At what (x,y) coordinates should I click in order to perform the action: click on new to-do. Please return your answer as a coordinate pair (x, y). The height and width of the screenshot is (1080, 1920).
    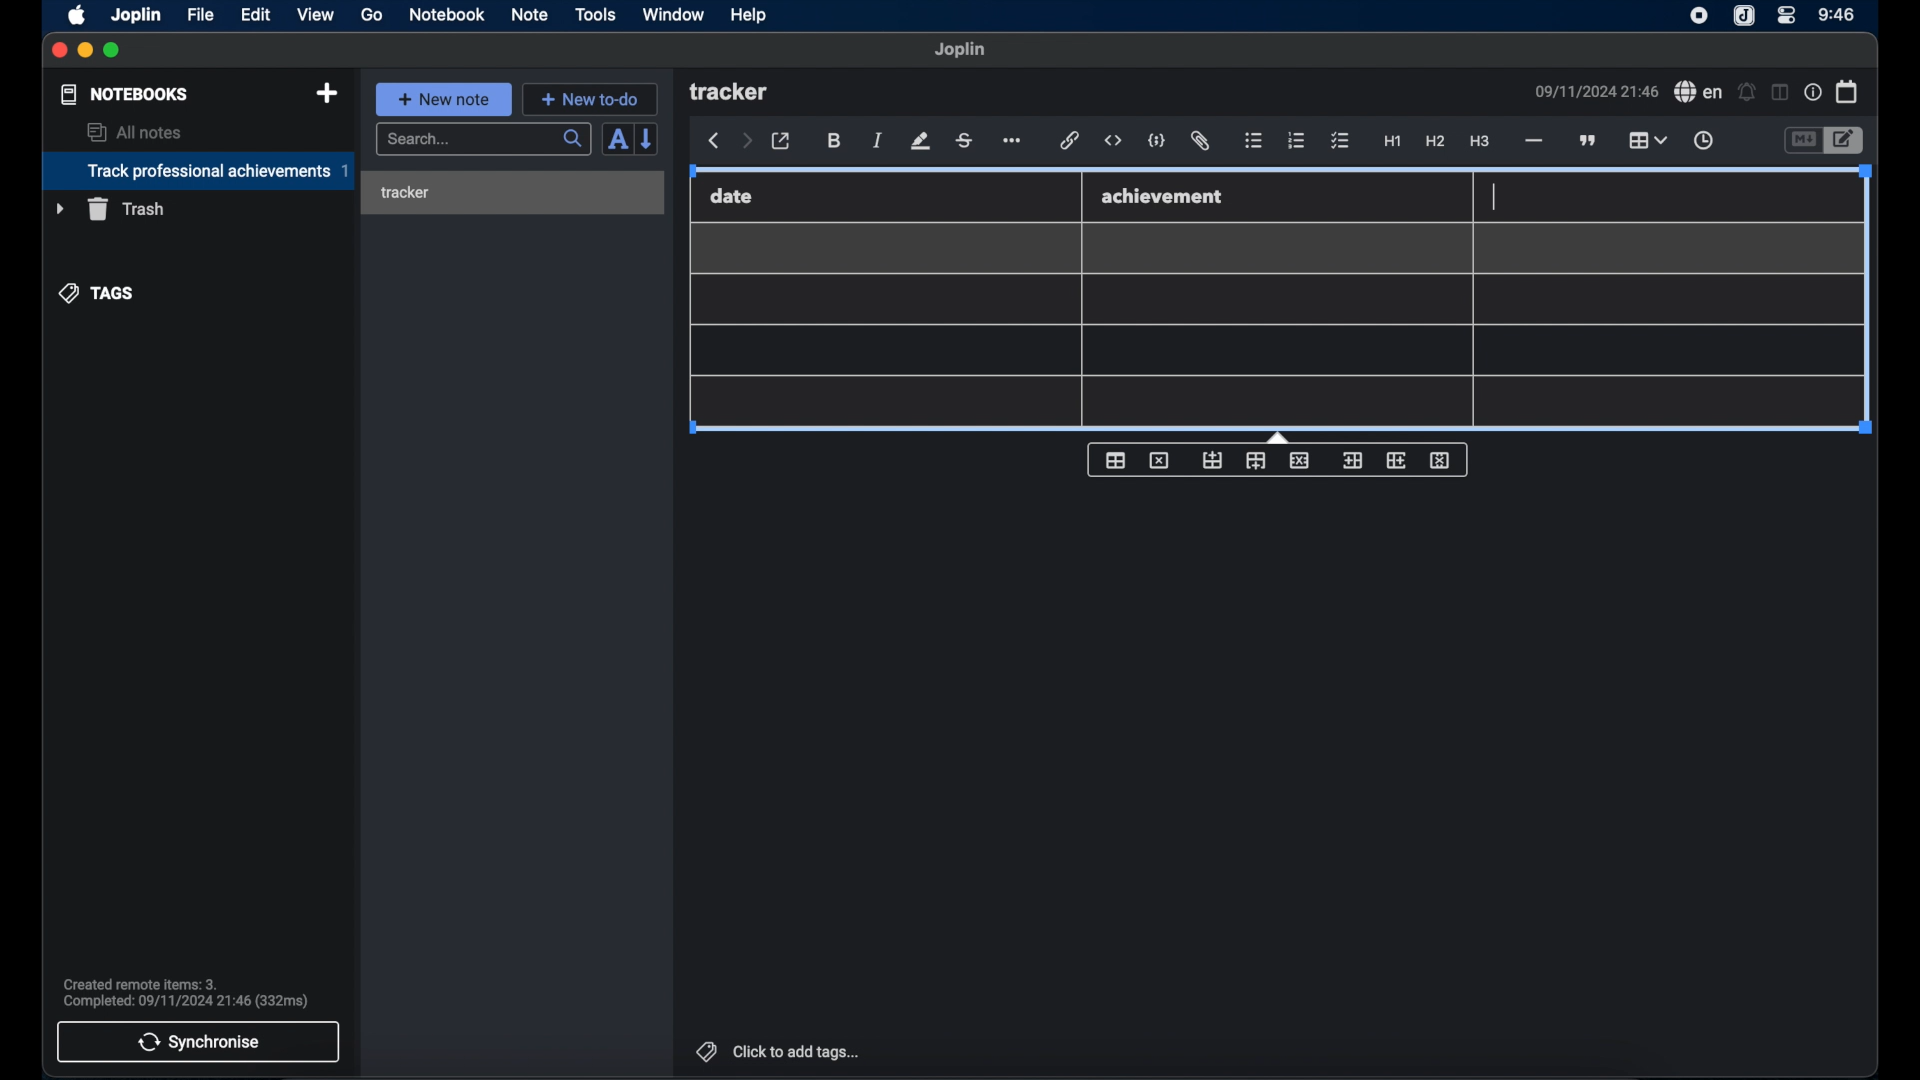
    Looking at the image, I should click on (590, 99).